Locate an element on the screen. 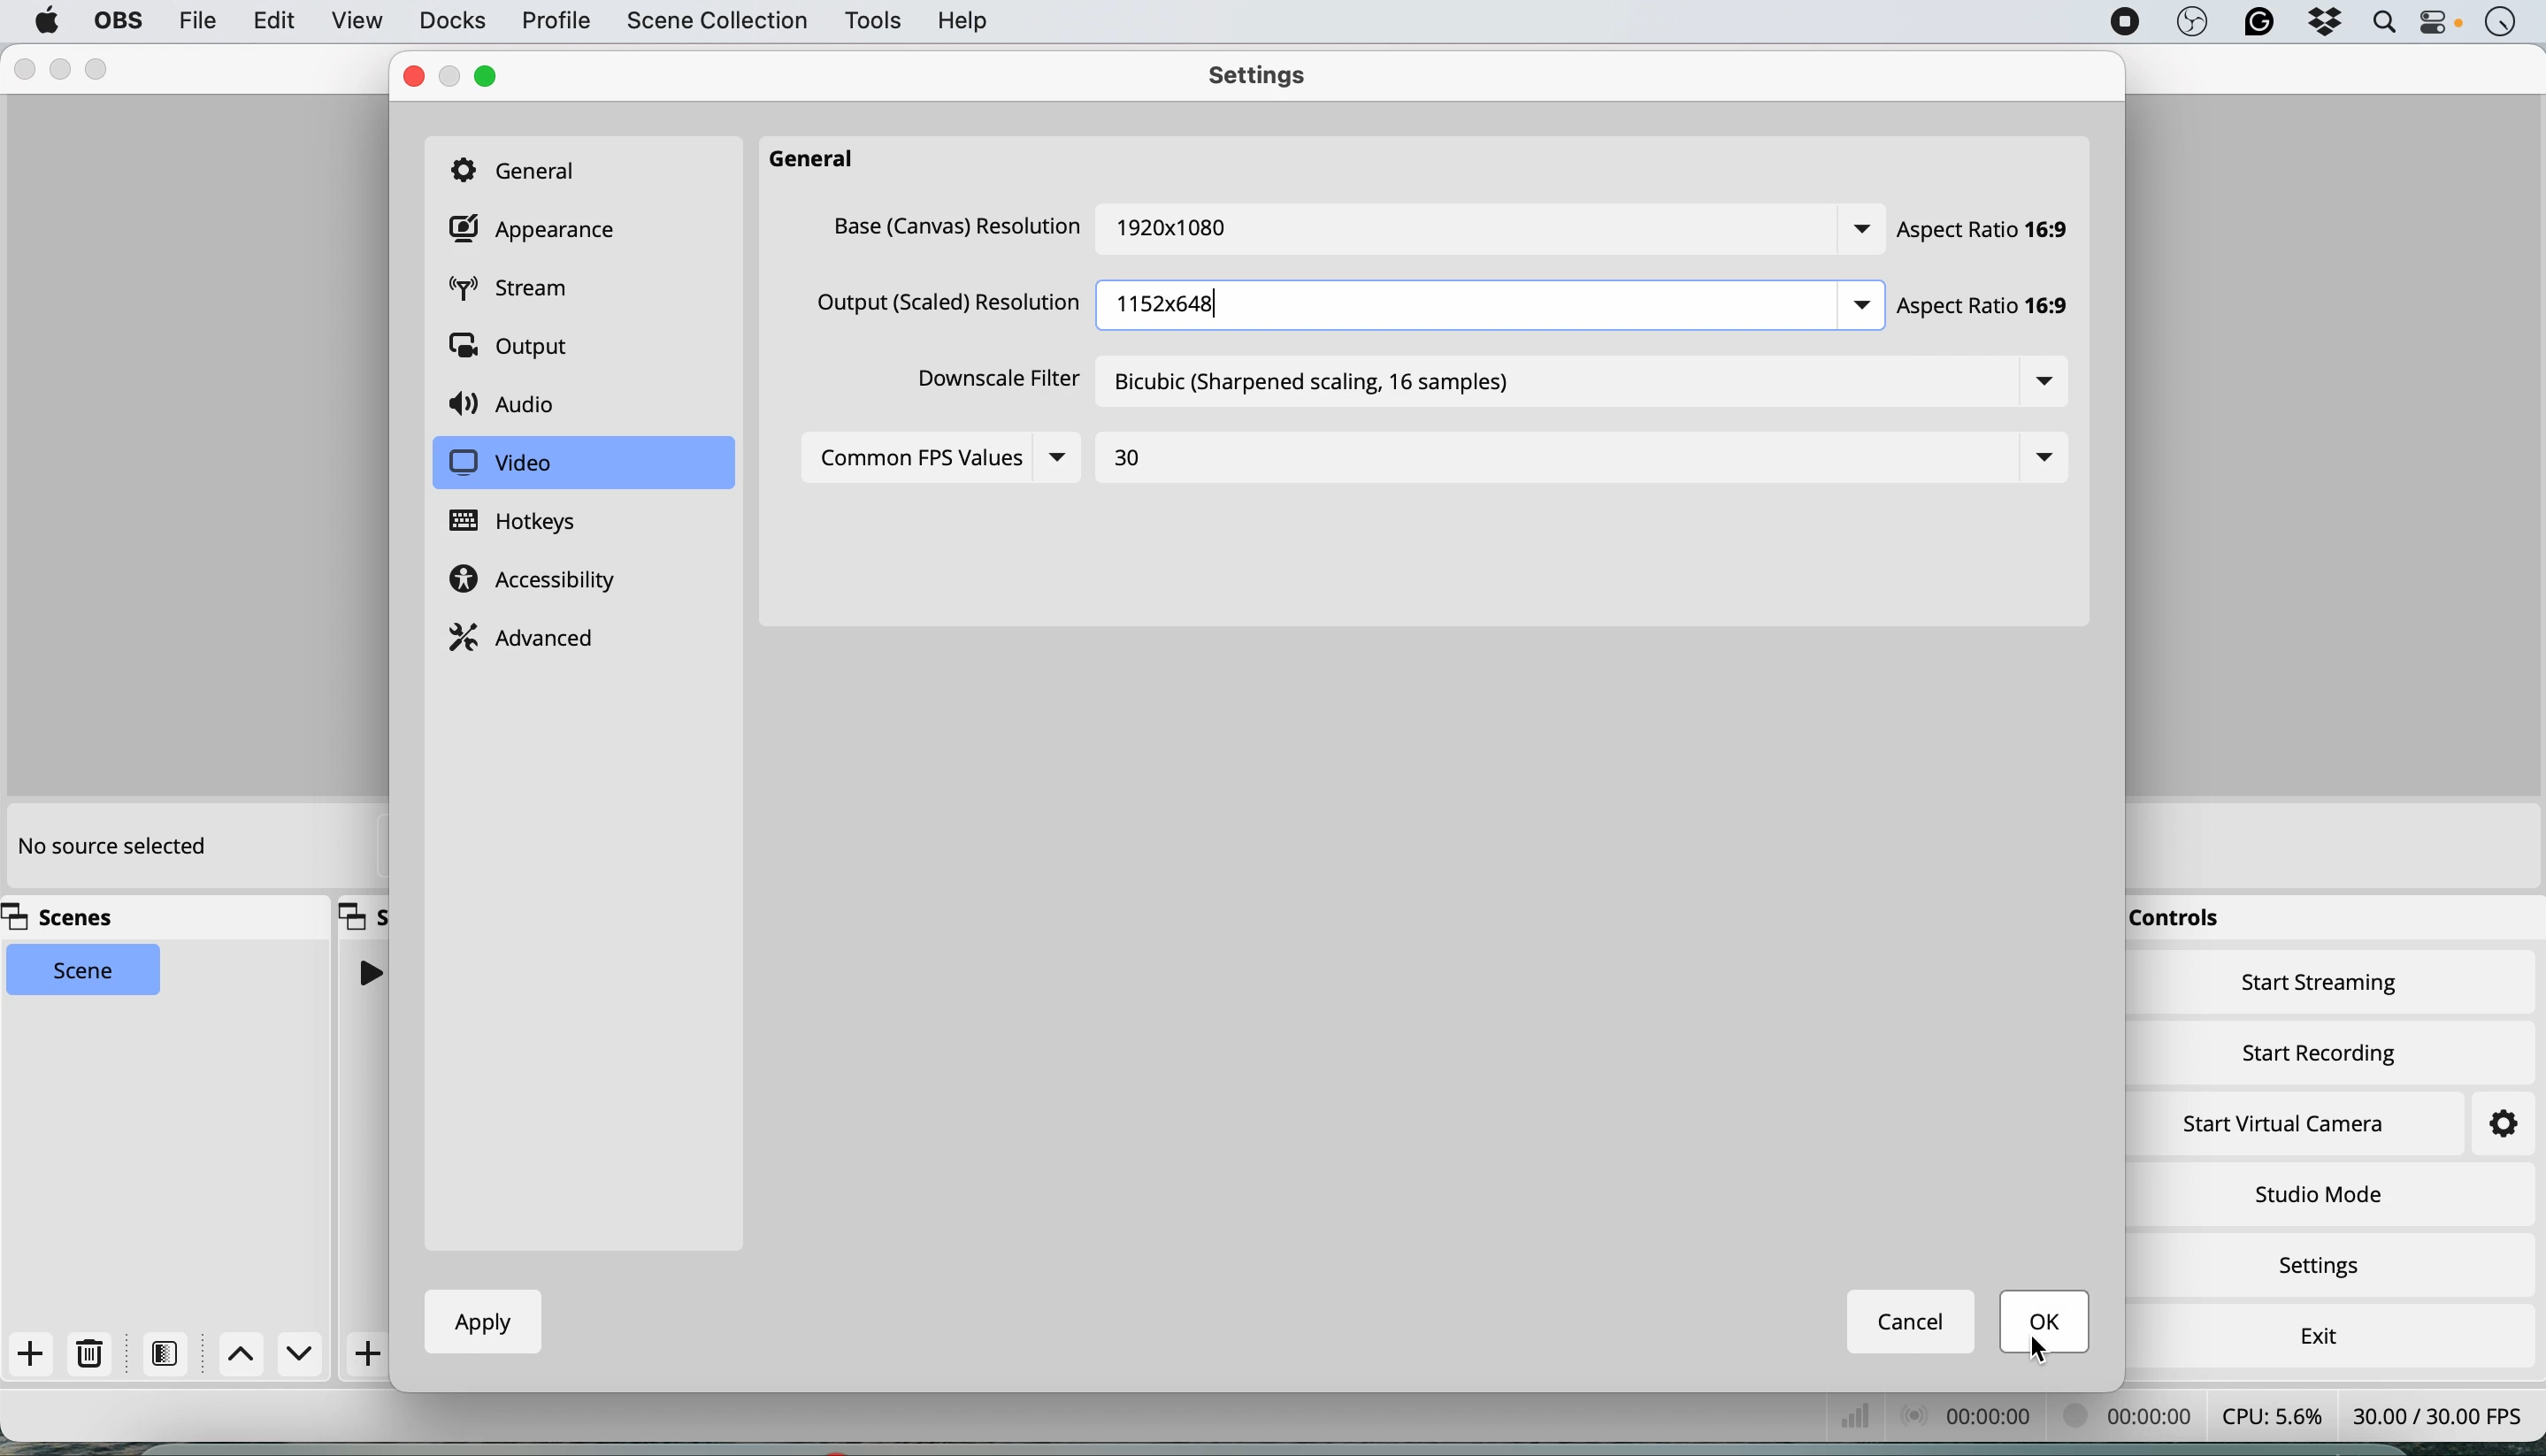 Image resolution: width=2546 pixels, height=1456 pixels. 1920 is located at coordinates (1201, 230).